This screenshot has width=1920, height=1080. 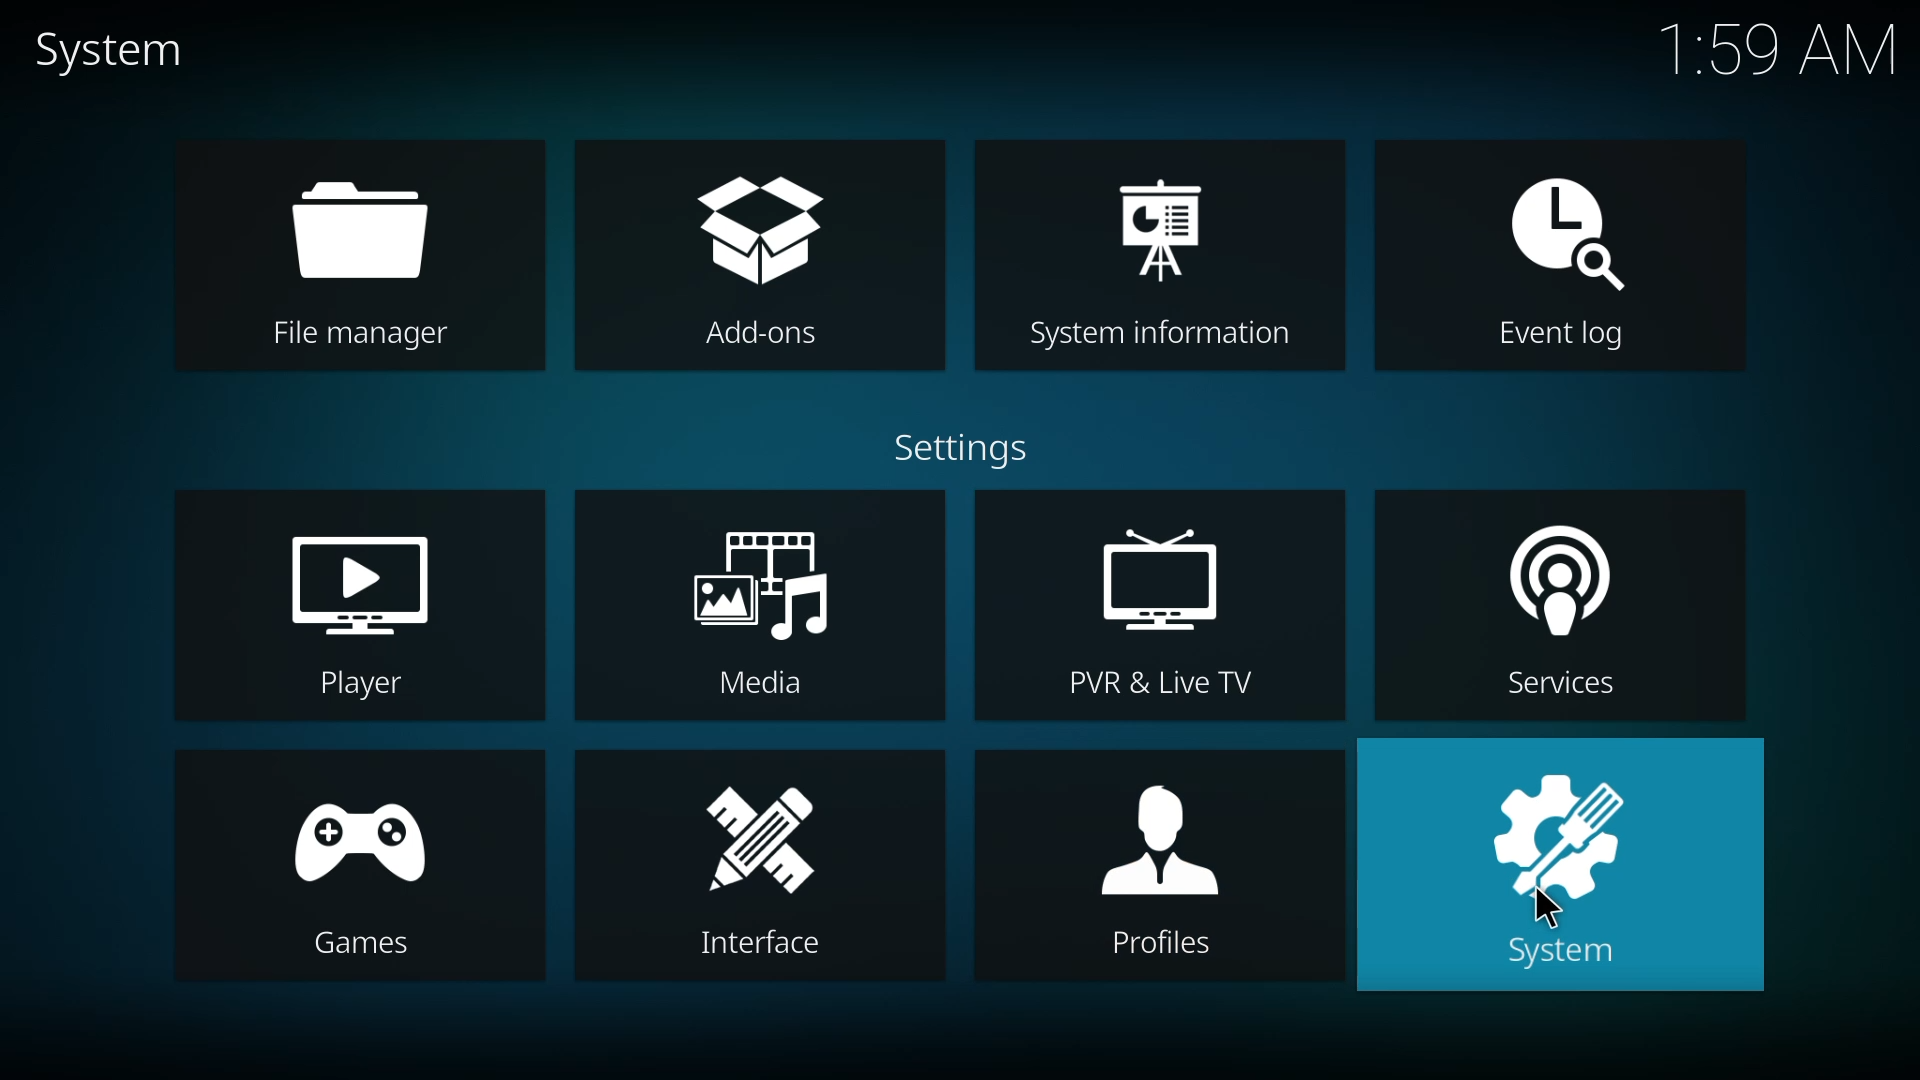 I want to click on profiles, so click(x=1156, y=874).